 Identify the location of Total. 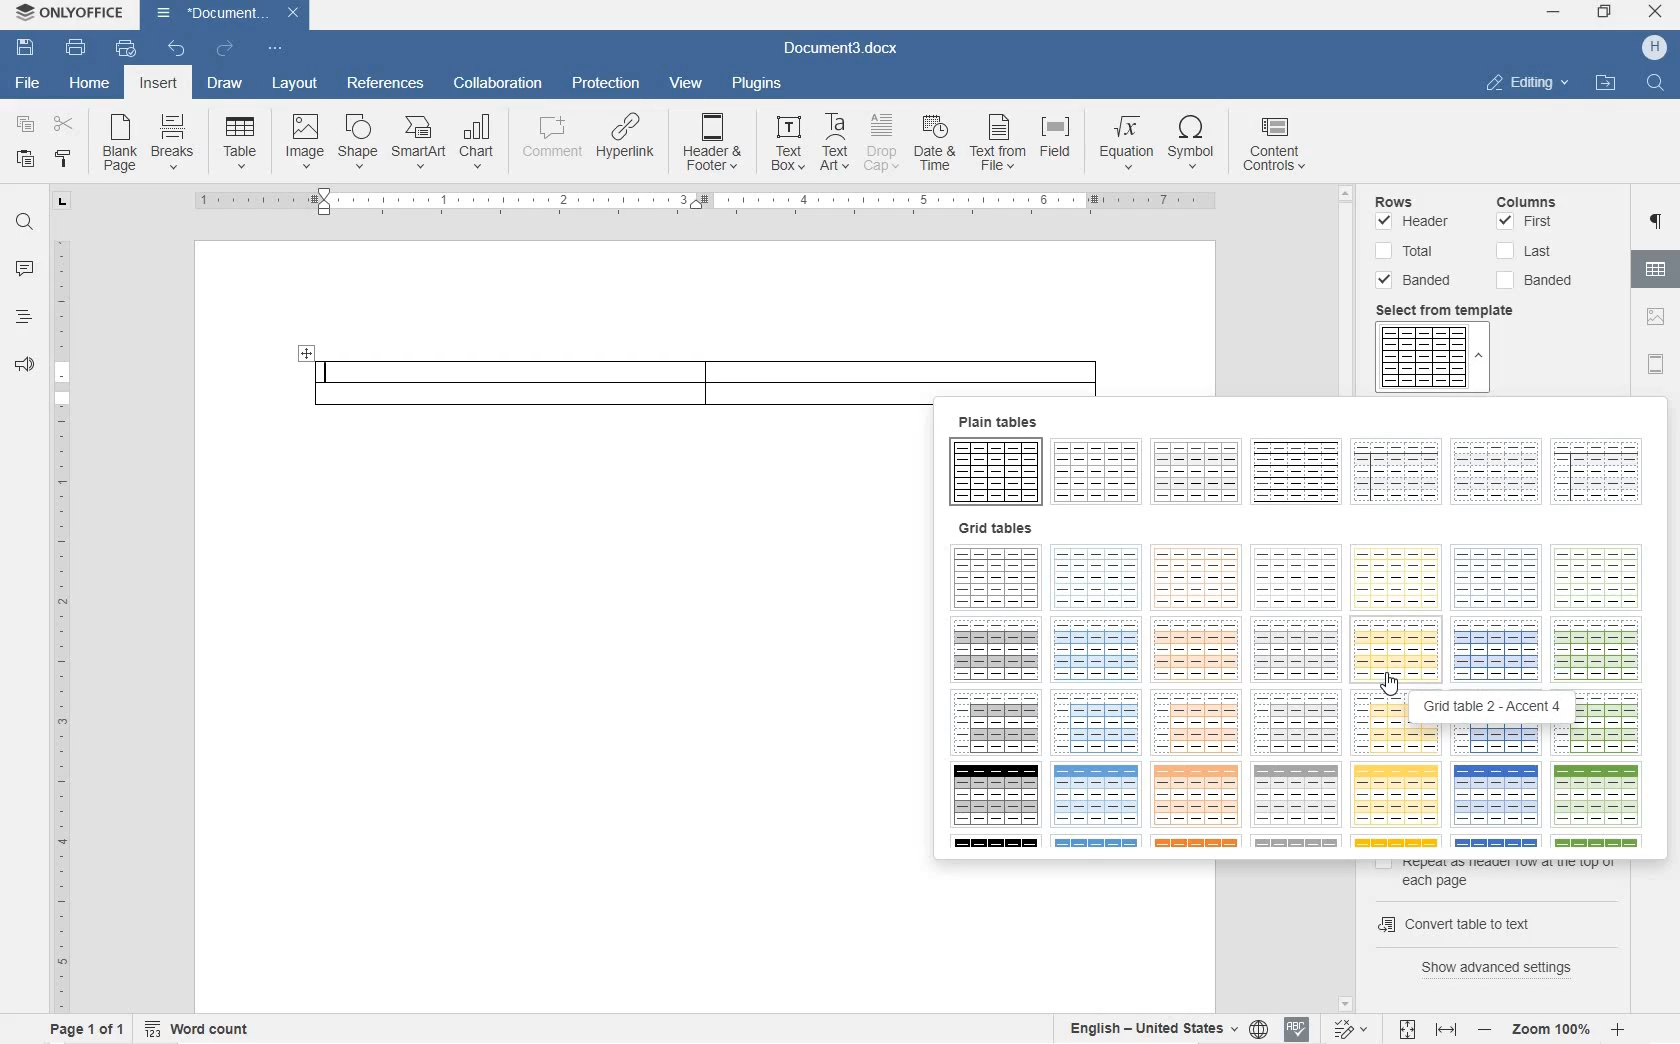
(1408, 252).